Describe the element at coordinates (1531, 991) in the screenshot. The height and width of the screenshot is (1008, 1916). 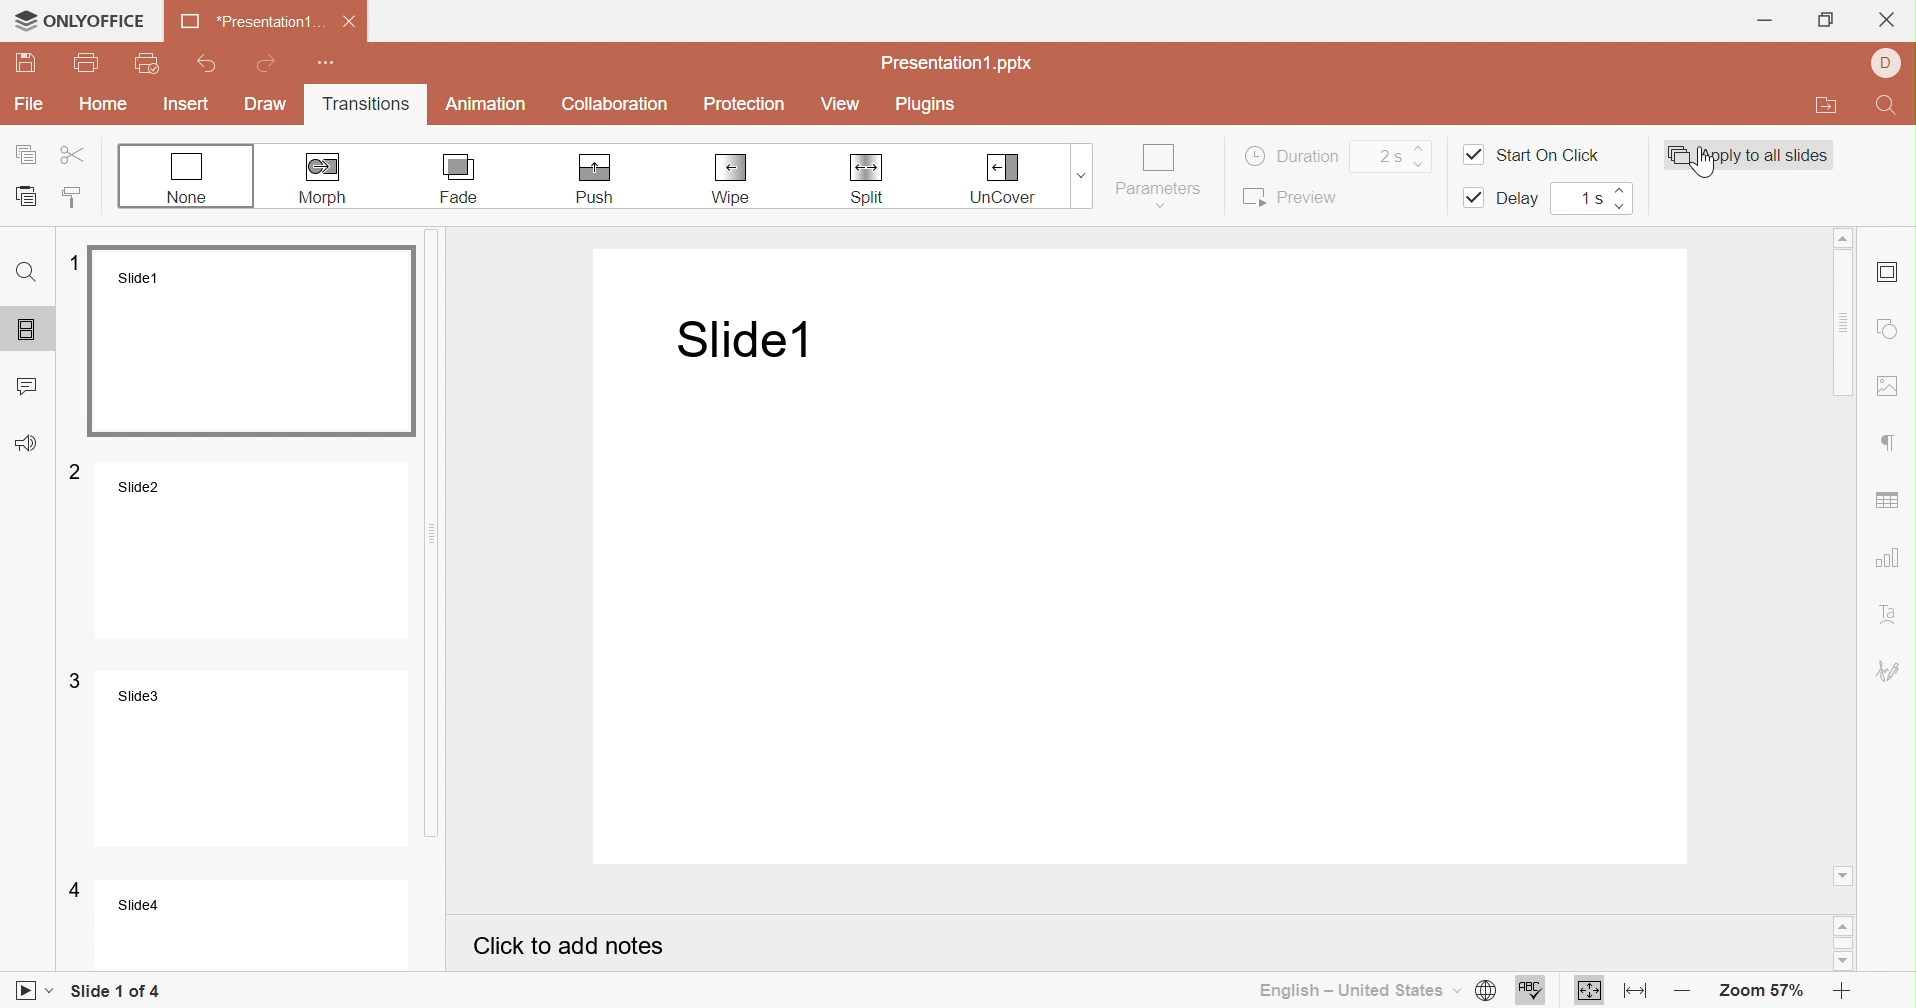
I see `Spell checking` at that location.